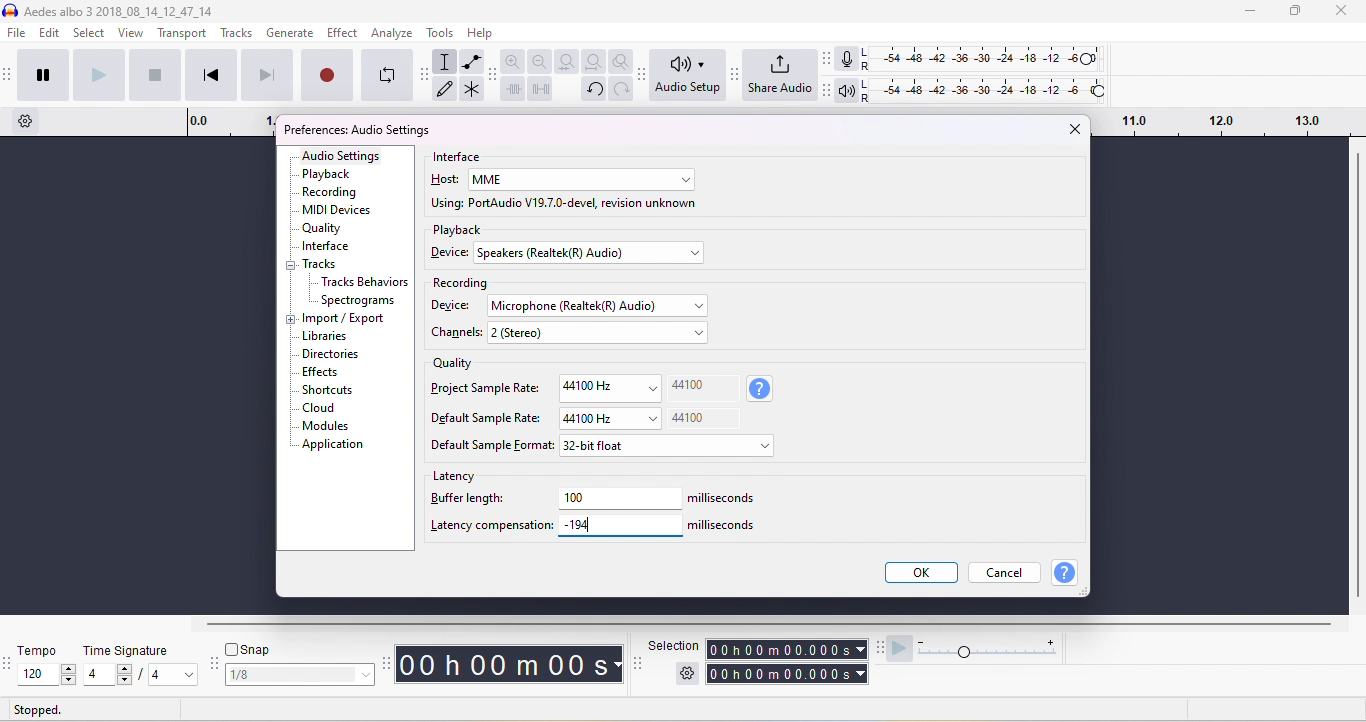  I want to click on timeline, so click(230, 122).